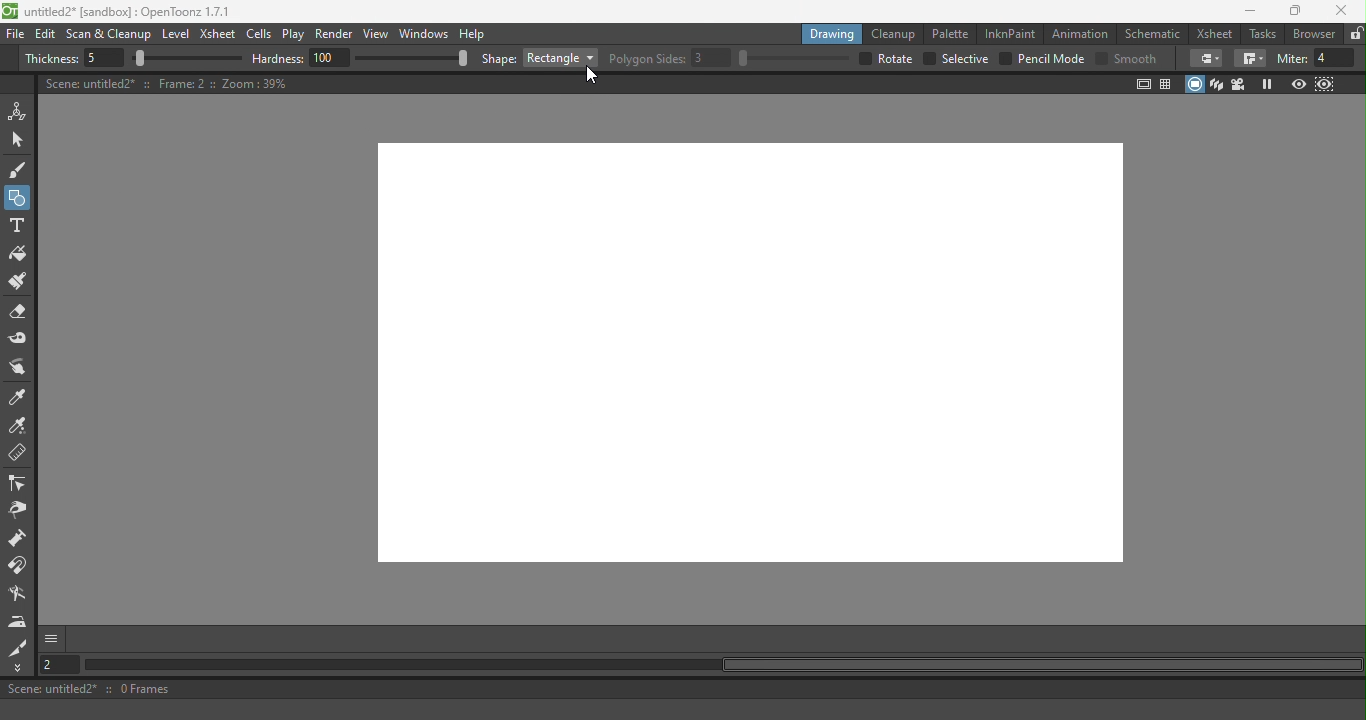 This screenshot has width=1366, height=720. What do you see at coordinates (1142, 85) in the screenshot?
I see `Safe area` at bounding box center [1142, 85].